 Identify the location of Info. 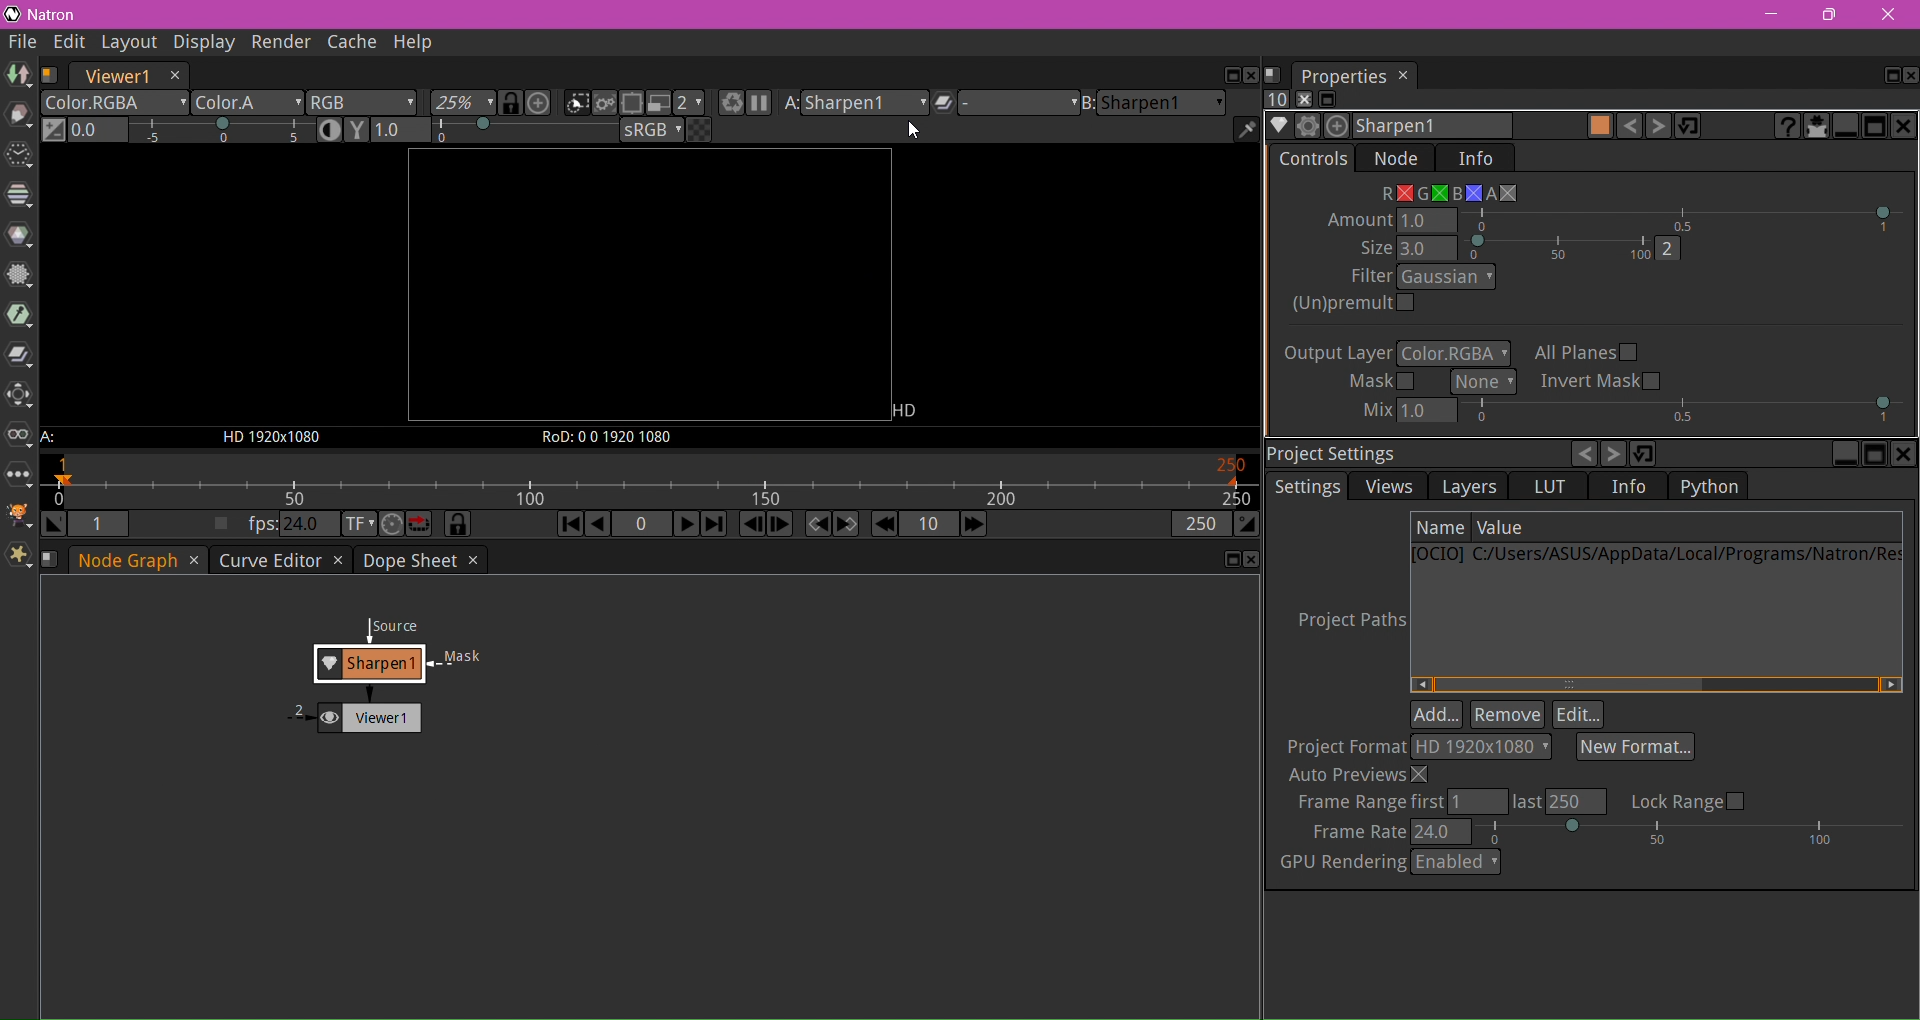
(1628, 488).